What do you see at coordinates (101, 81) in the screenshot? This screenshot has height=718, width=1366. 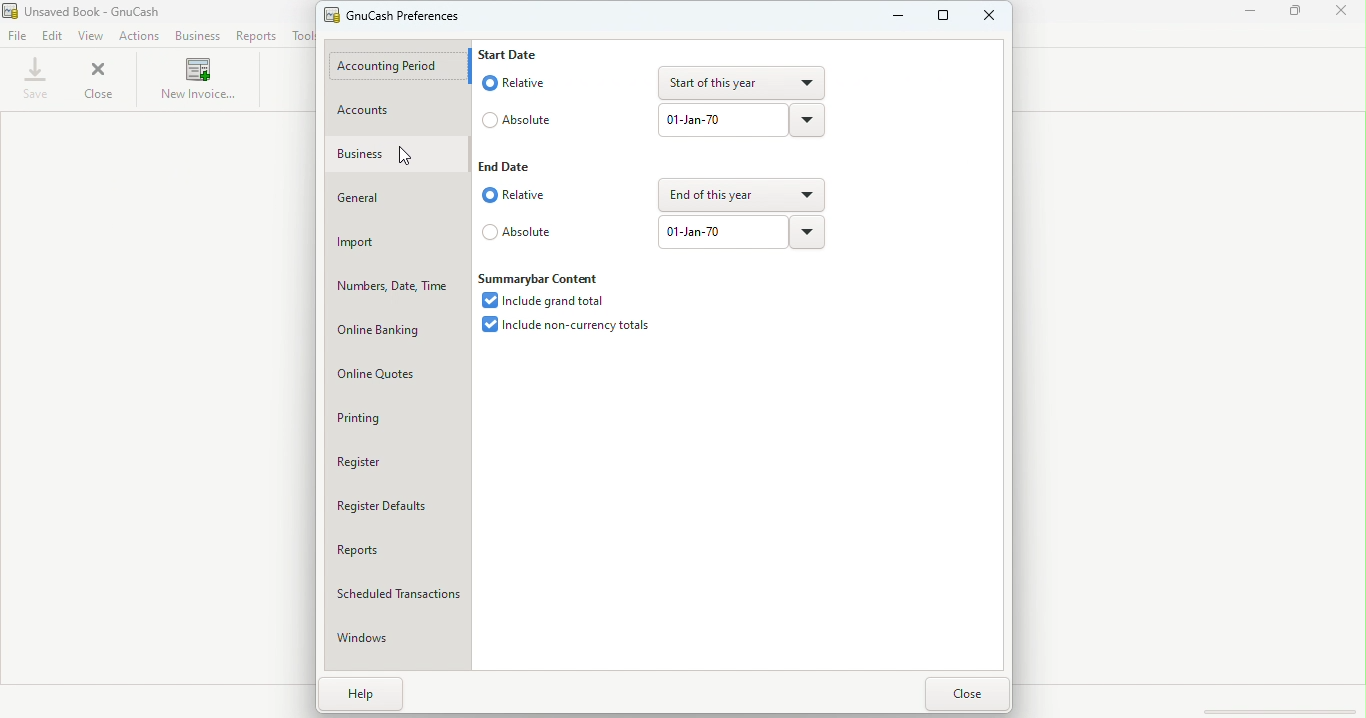 I see `Close` at bounding box center [101, 81].